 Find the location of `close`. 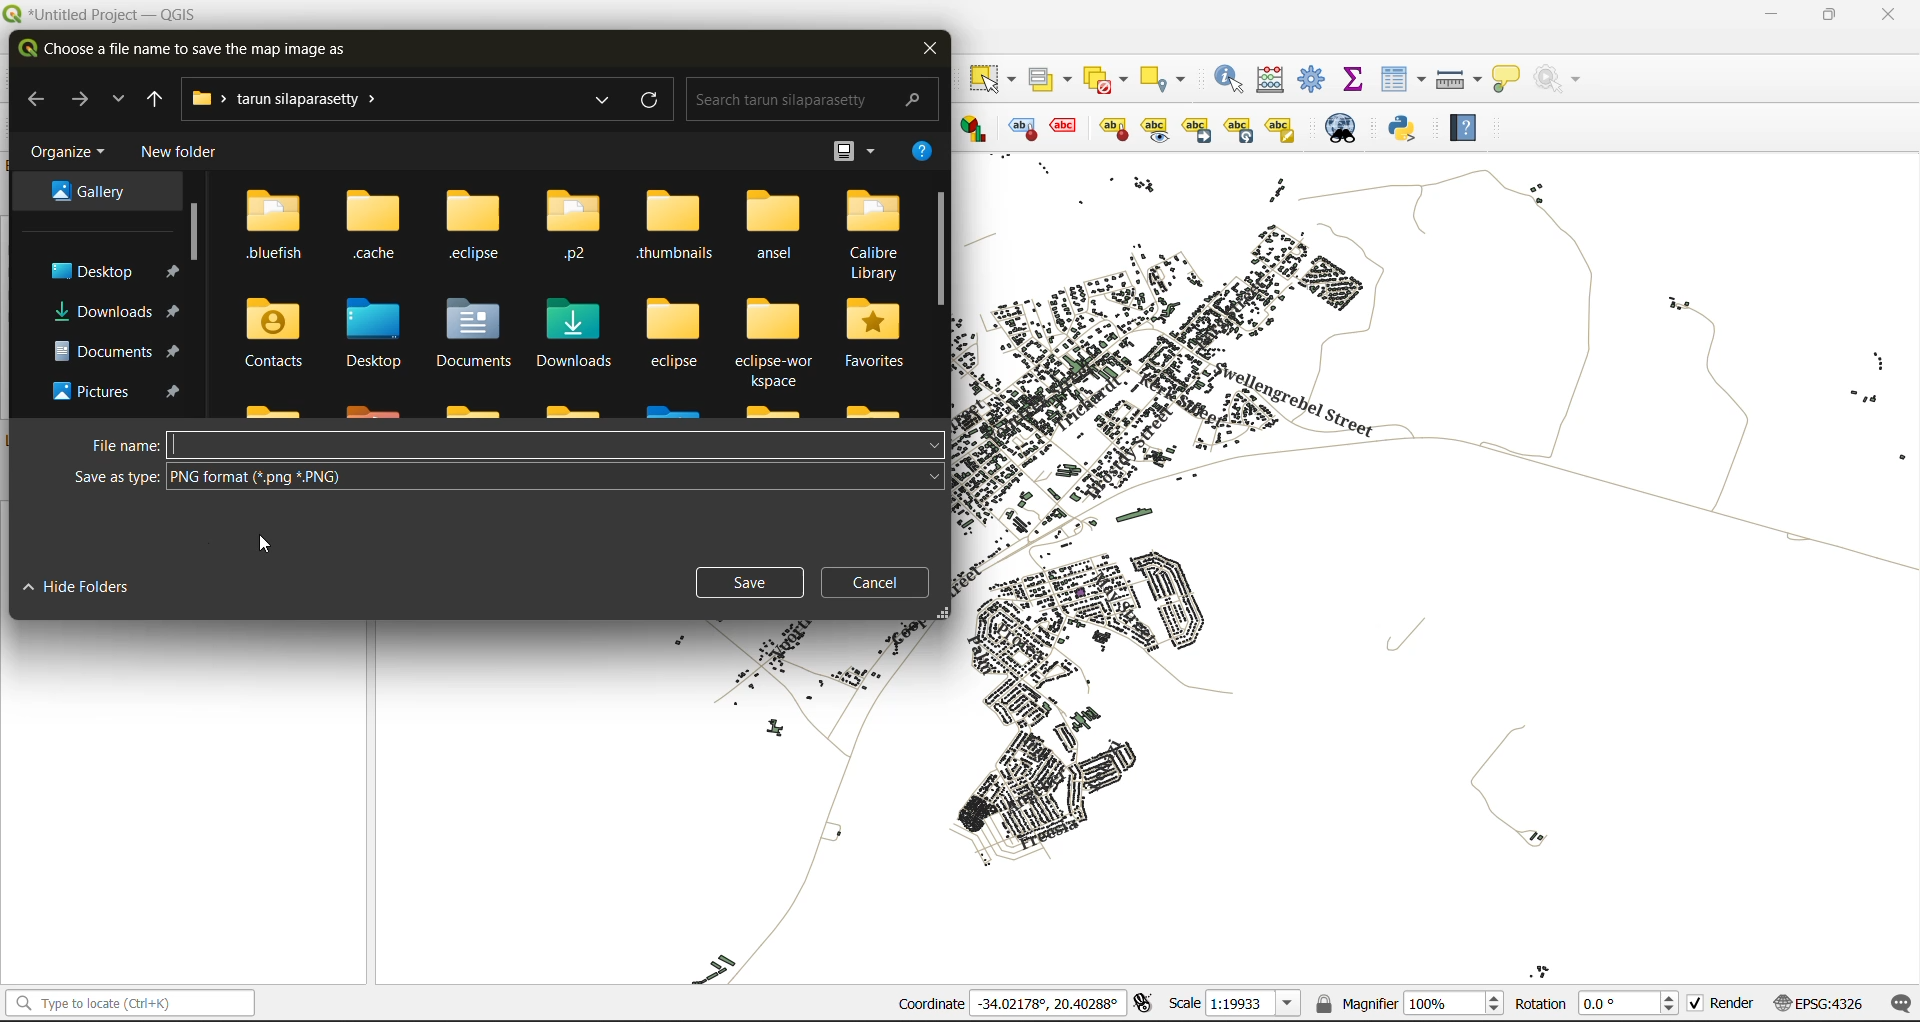

close is located at coordinates (1888, 14).